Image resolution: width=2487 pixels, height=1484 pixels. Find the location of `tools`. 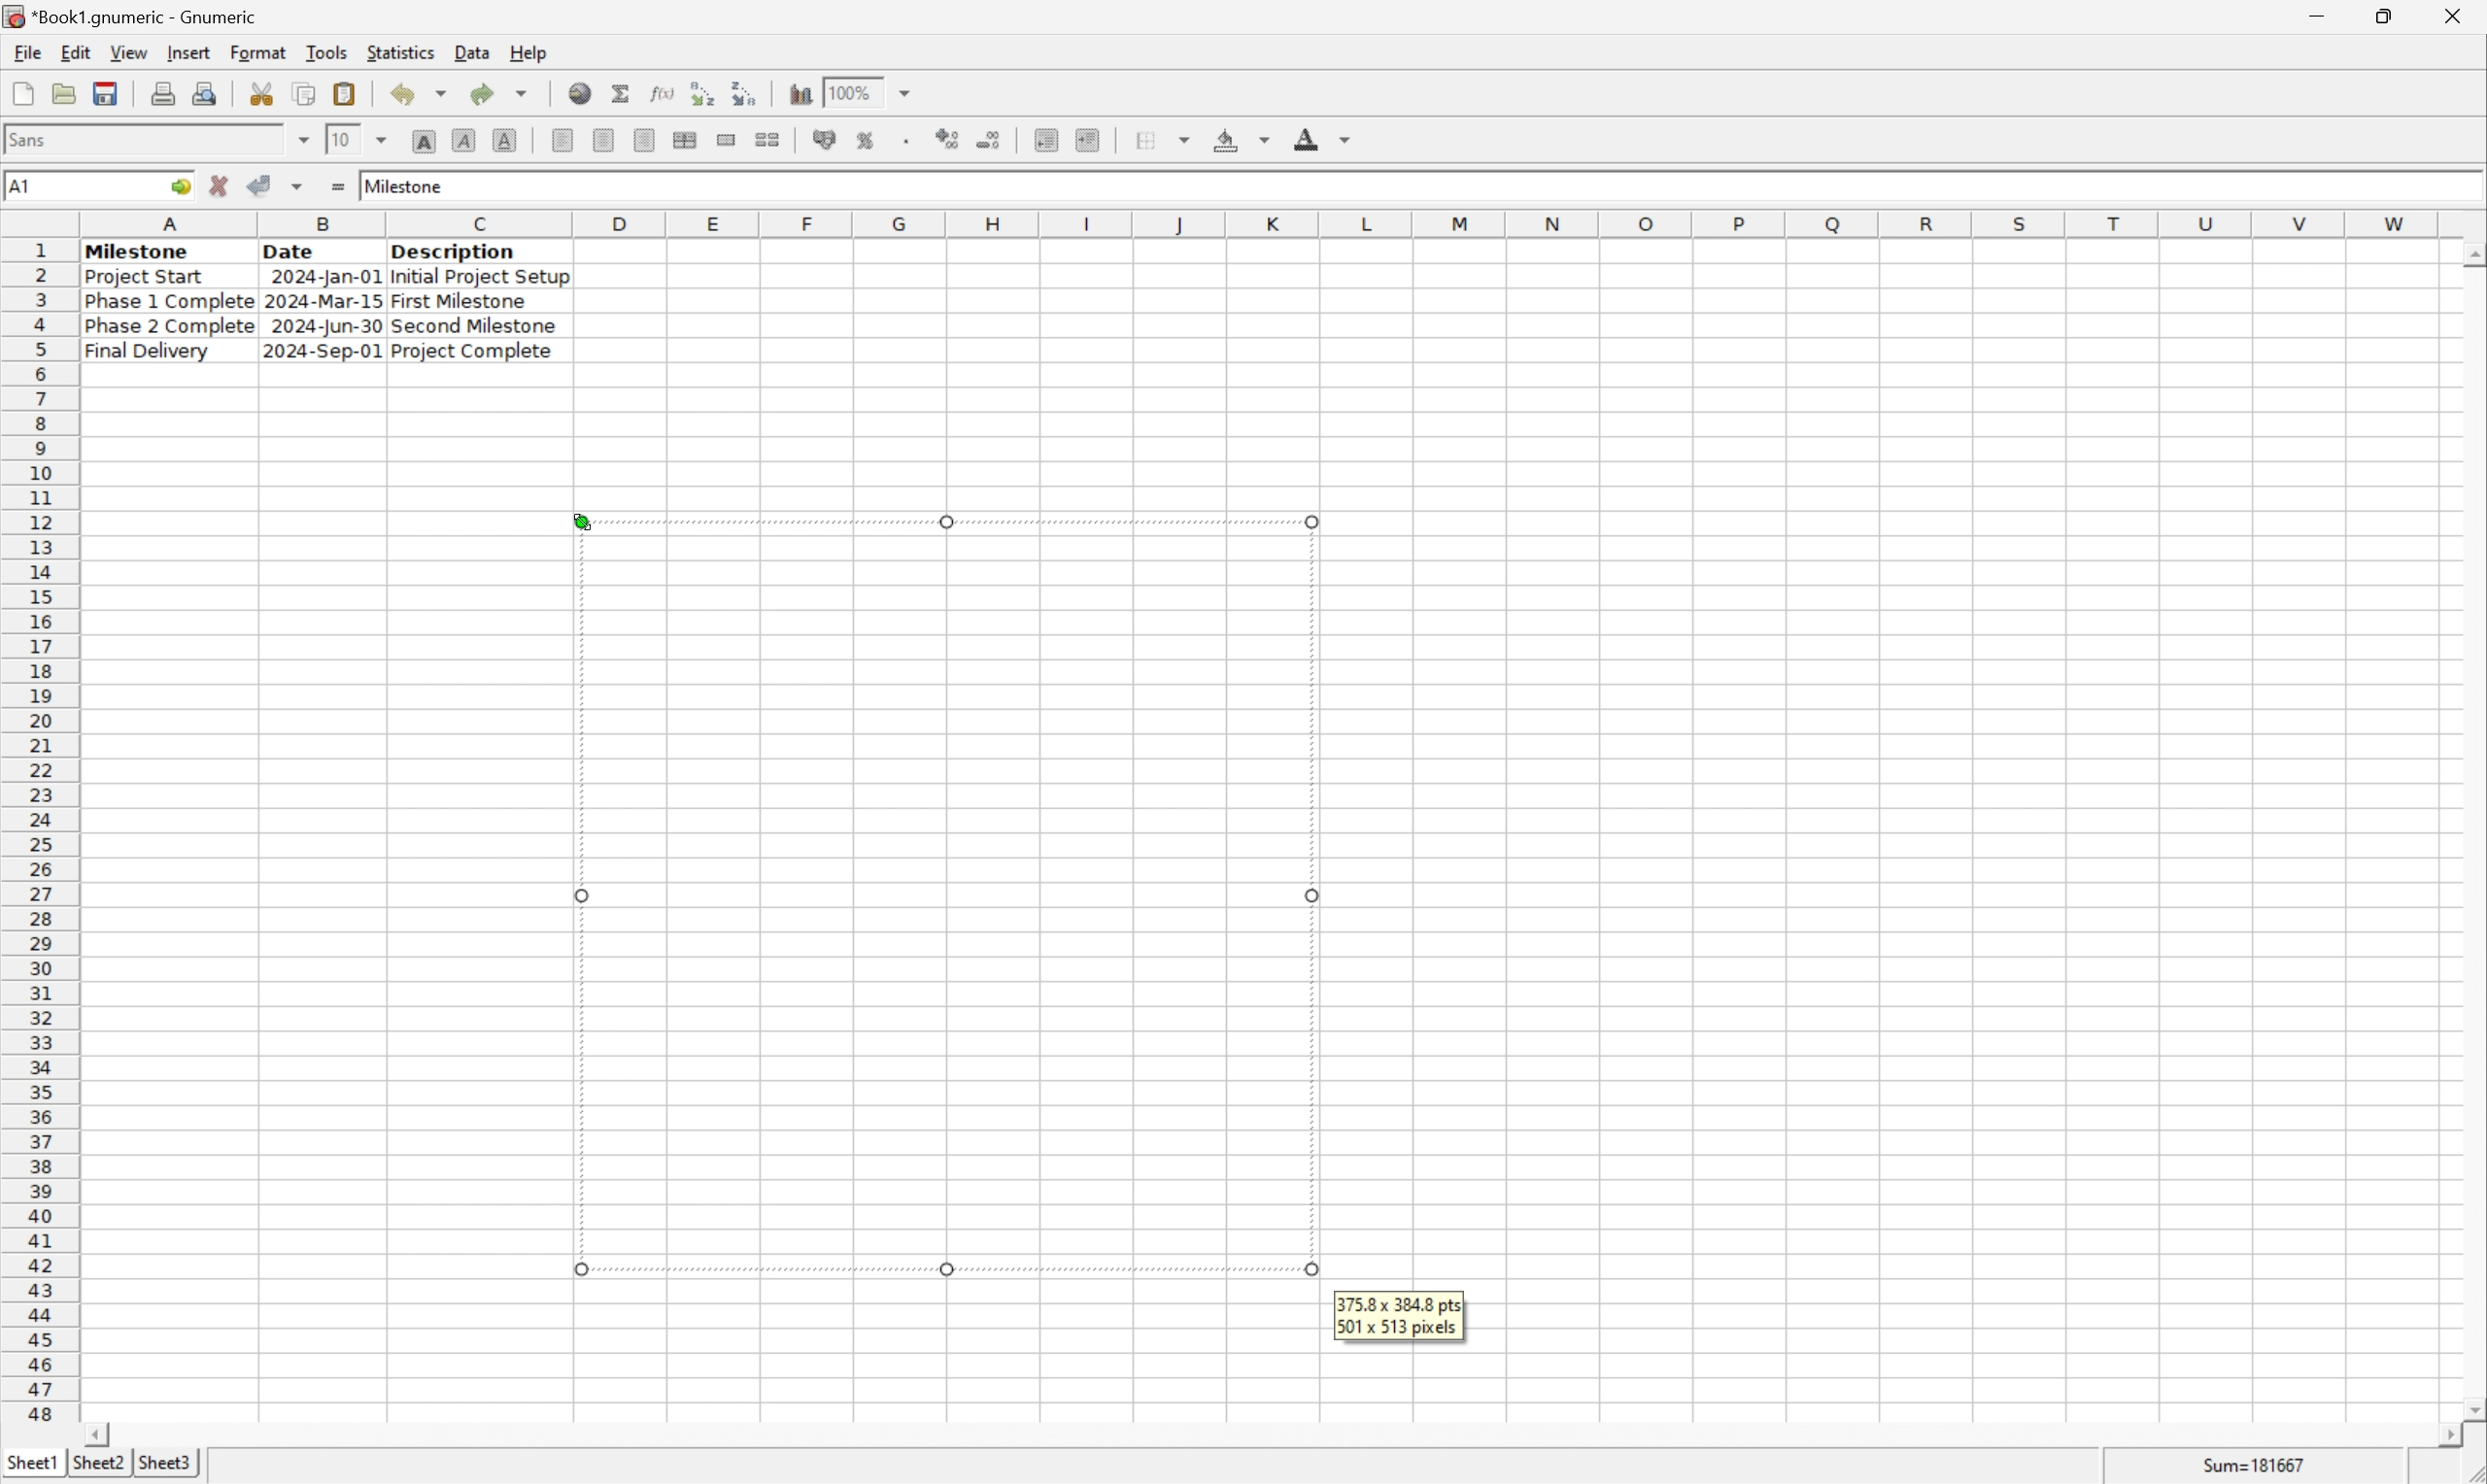

tools is located at coordinates (328, 51).